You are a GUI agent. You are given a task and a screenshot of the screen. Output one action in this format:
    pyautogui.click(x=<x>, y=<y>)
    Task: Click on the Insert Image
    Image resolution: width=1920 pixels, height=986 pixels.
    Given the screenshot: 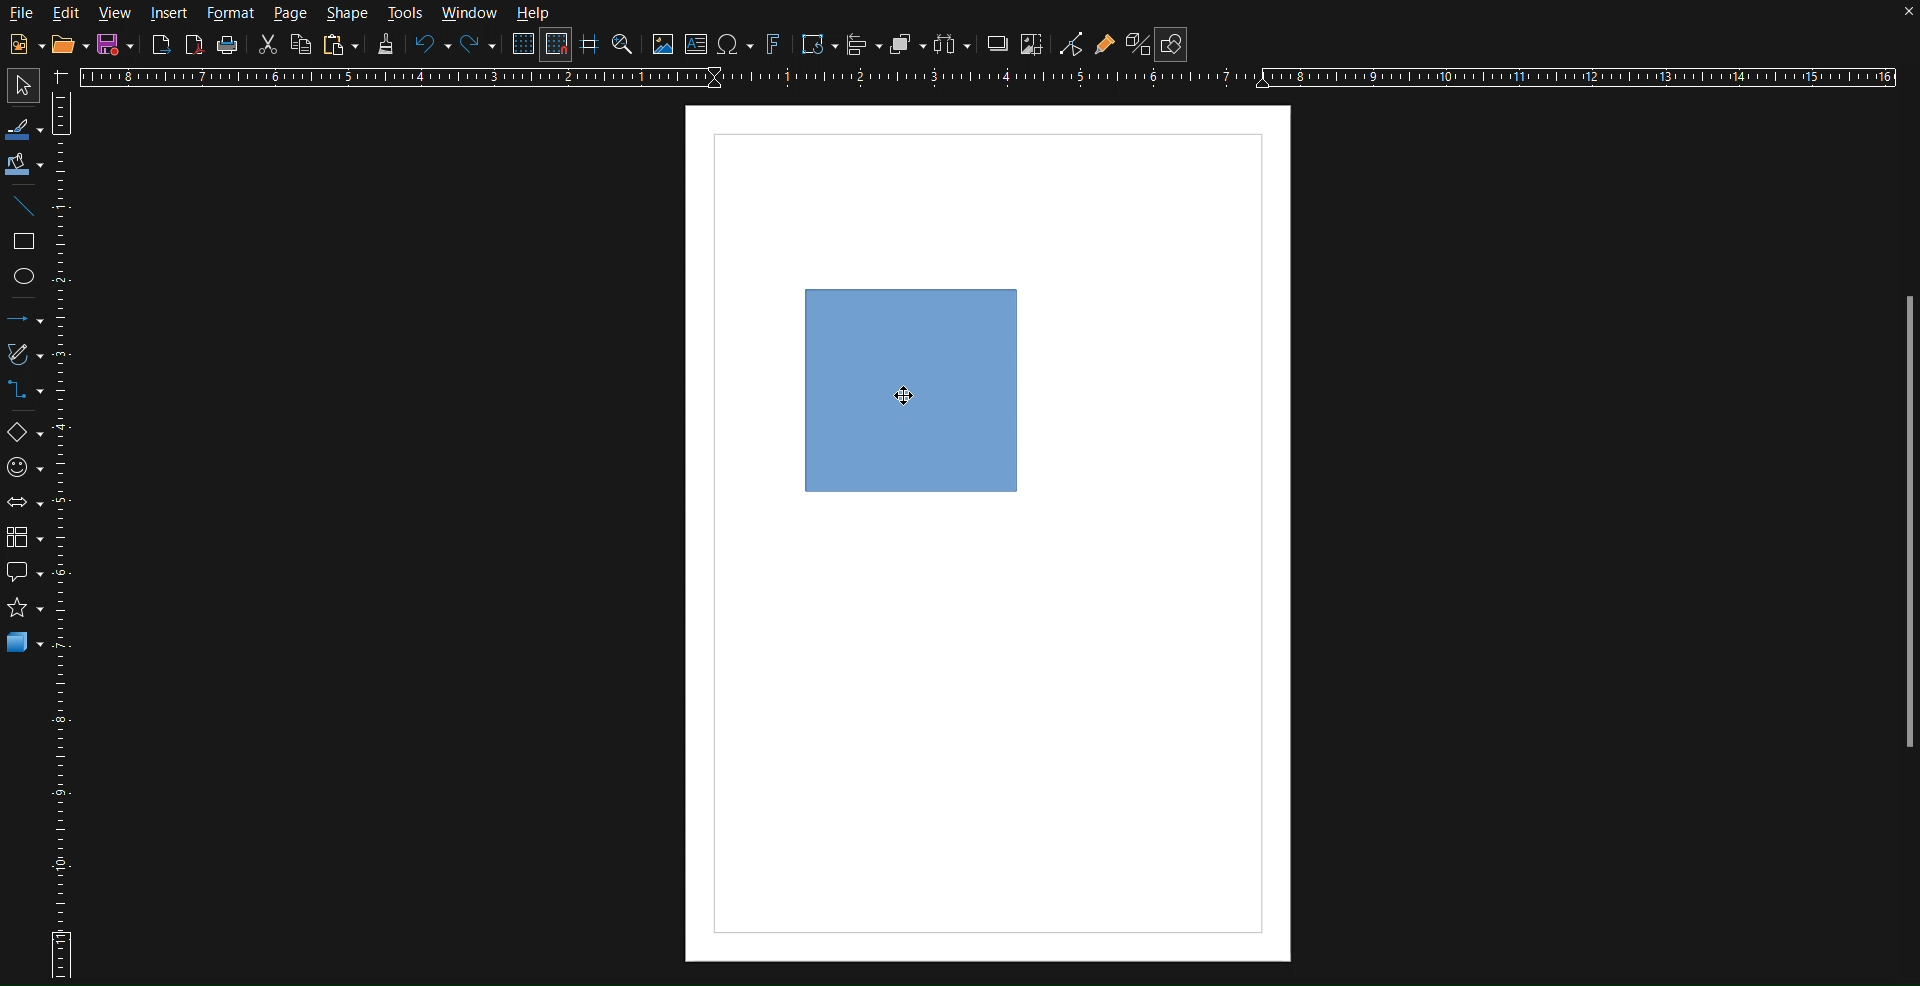 What is the action you would take?
    pyautogui.click(x=663, y=46)
    